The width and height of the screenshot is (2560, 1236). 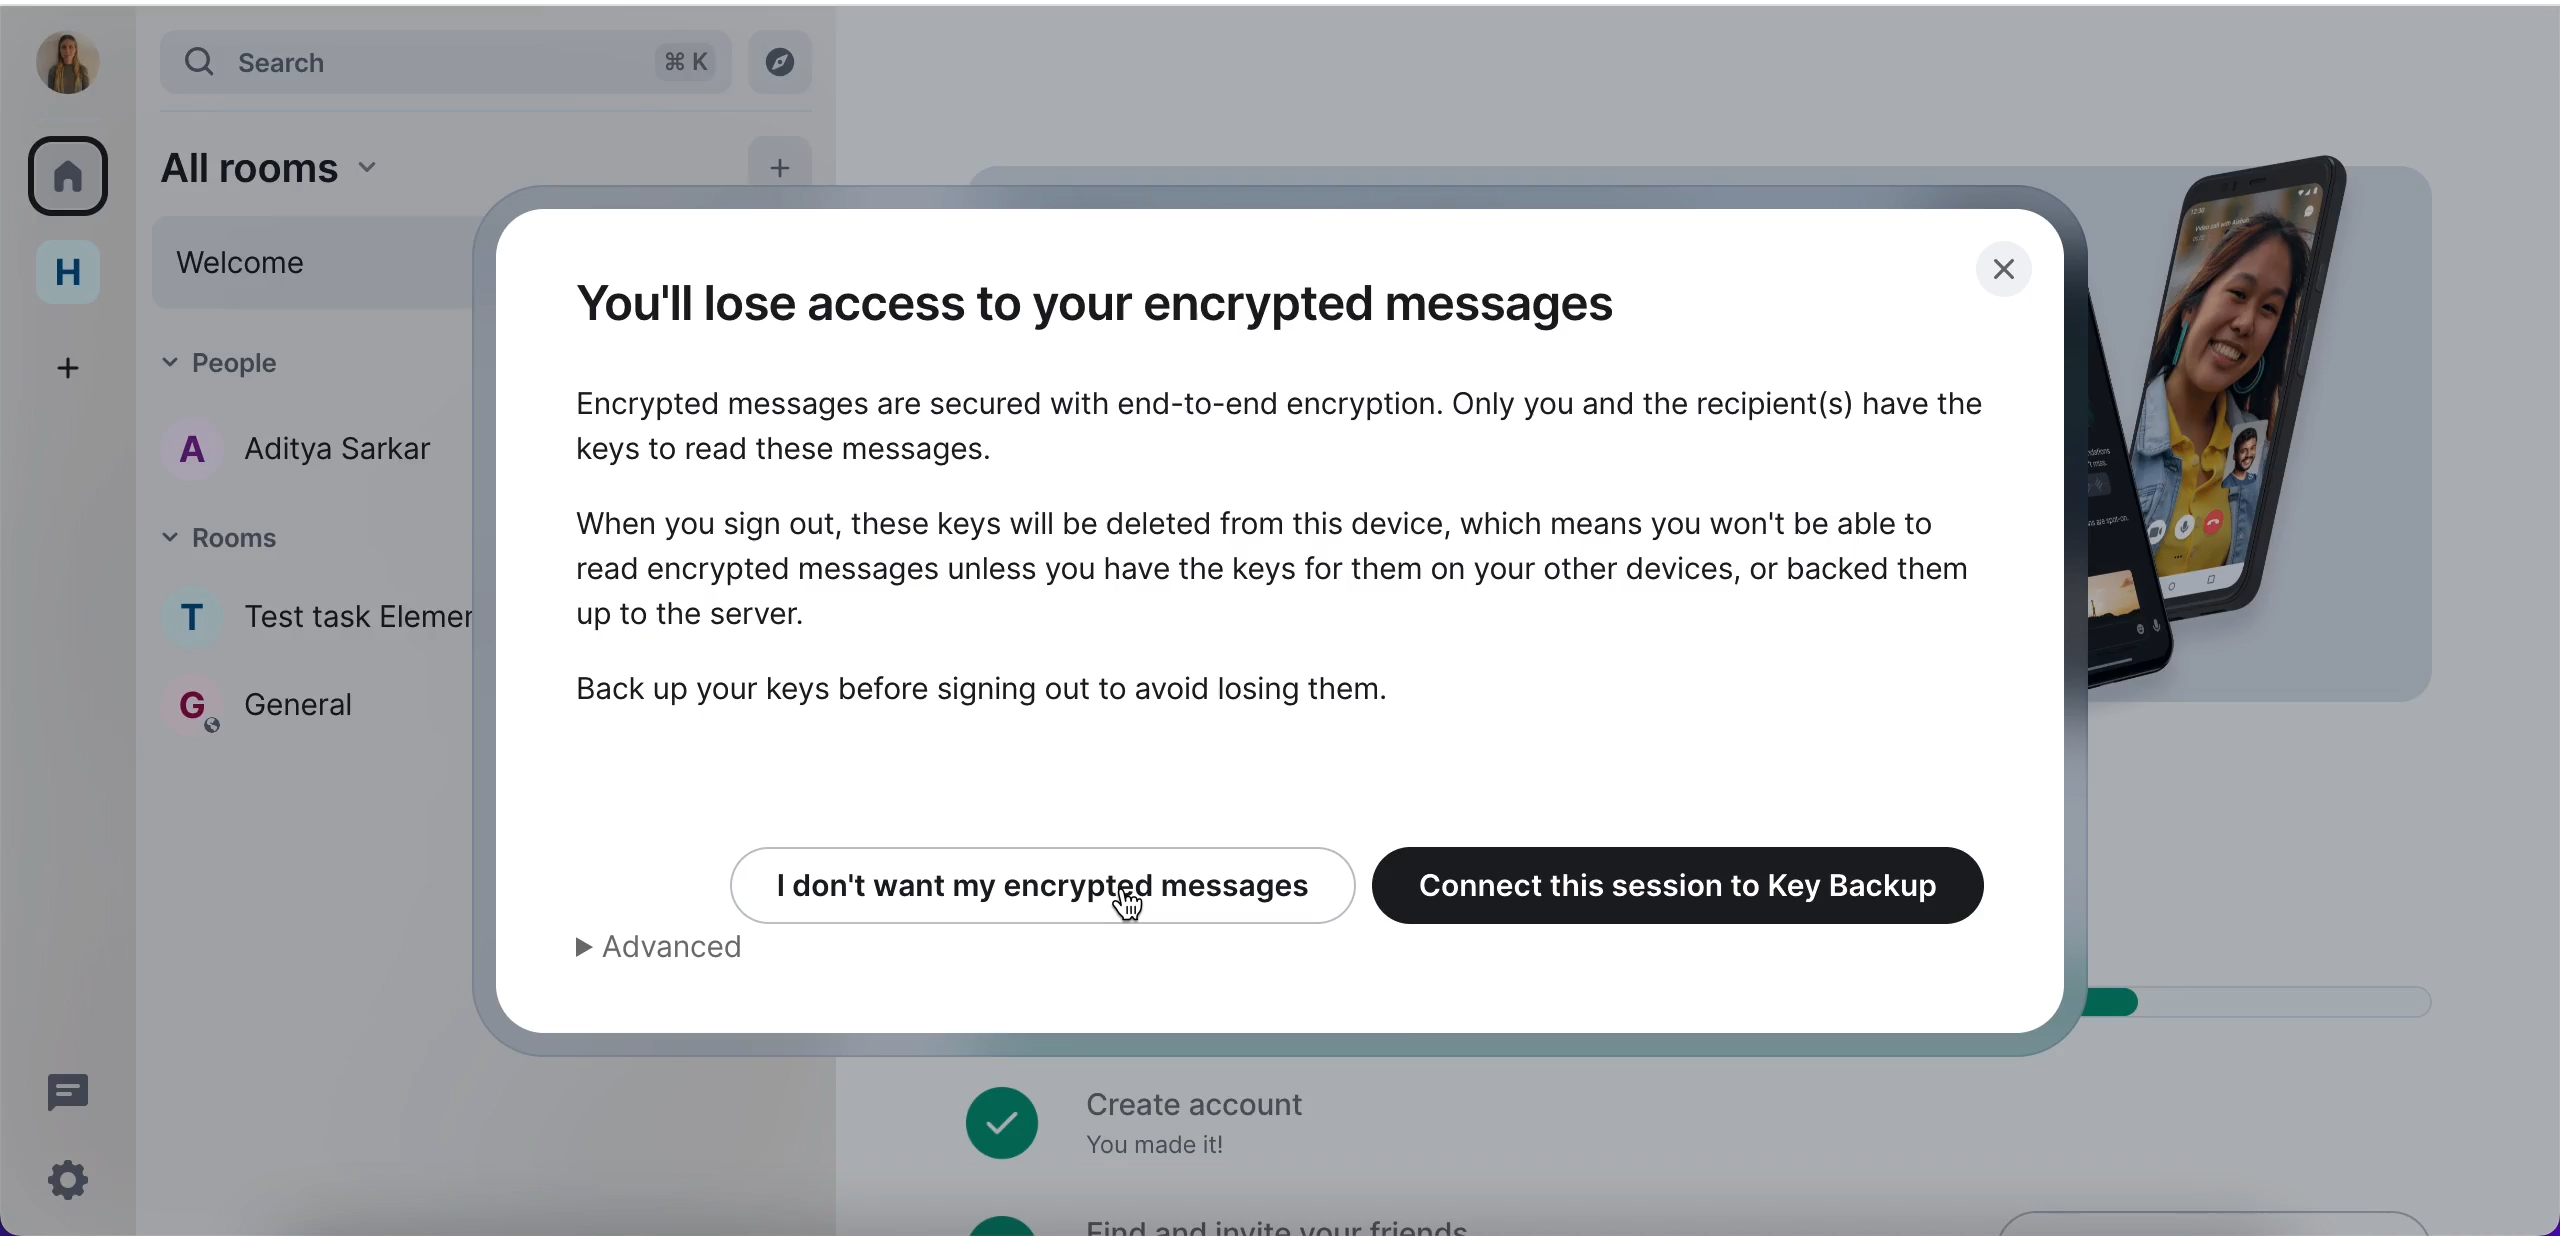 I want to click on create a space, so click(x=78, y=360).